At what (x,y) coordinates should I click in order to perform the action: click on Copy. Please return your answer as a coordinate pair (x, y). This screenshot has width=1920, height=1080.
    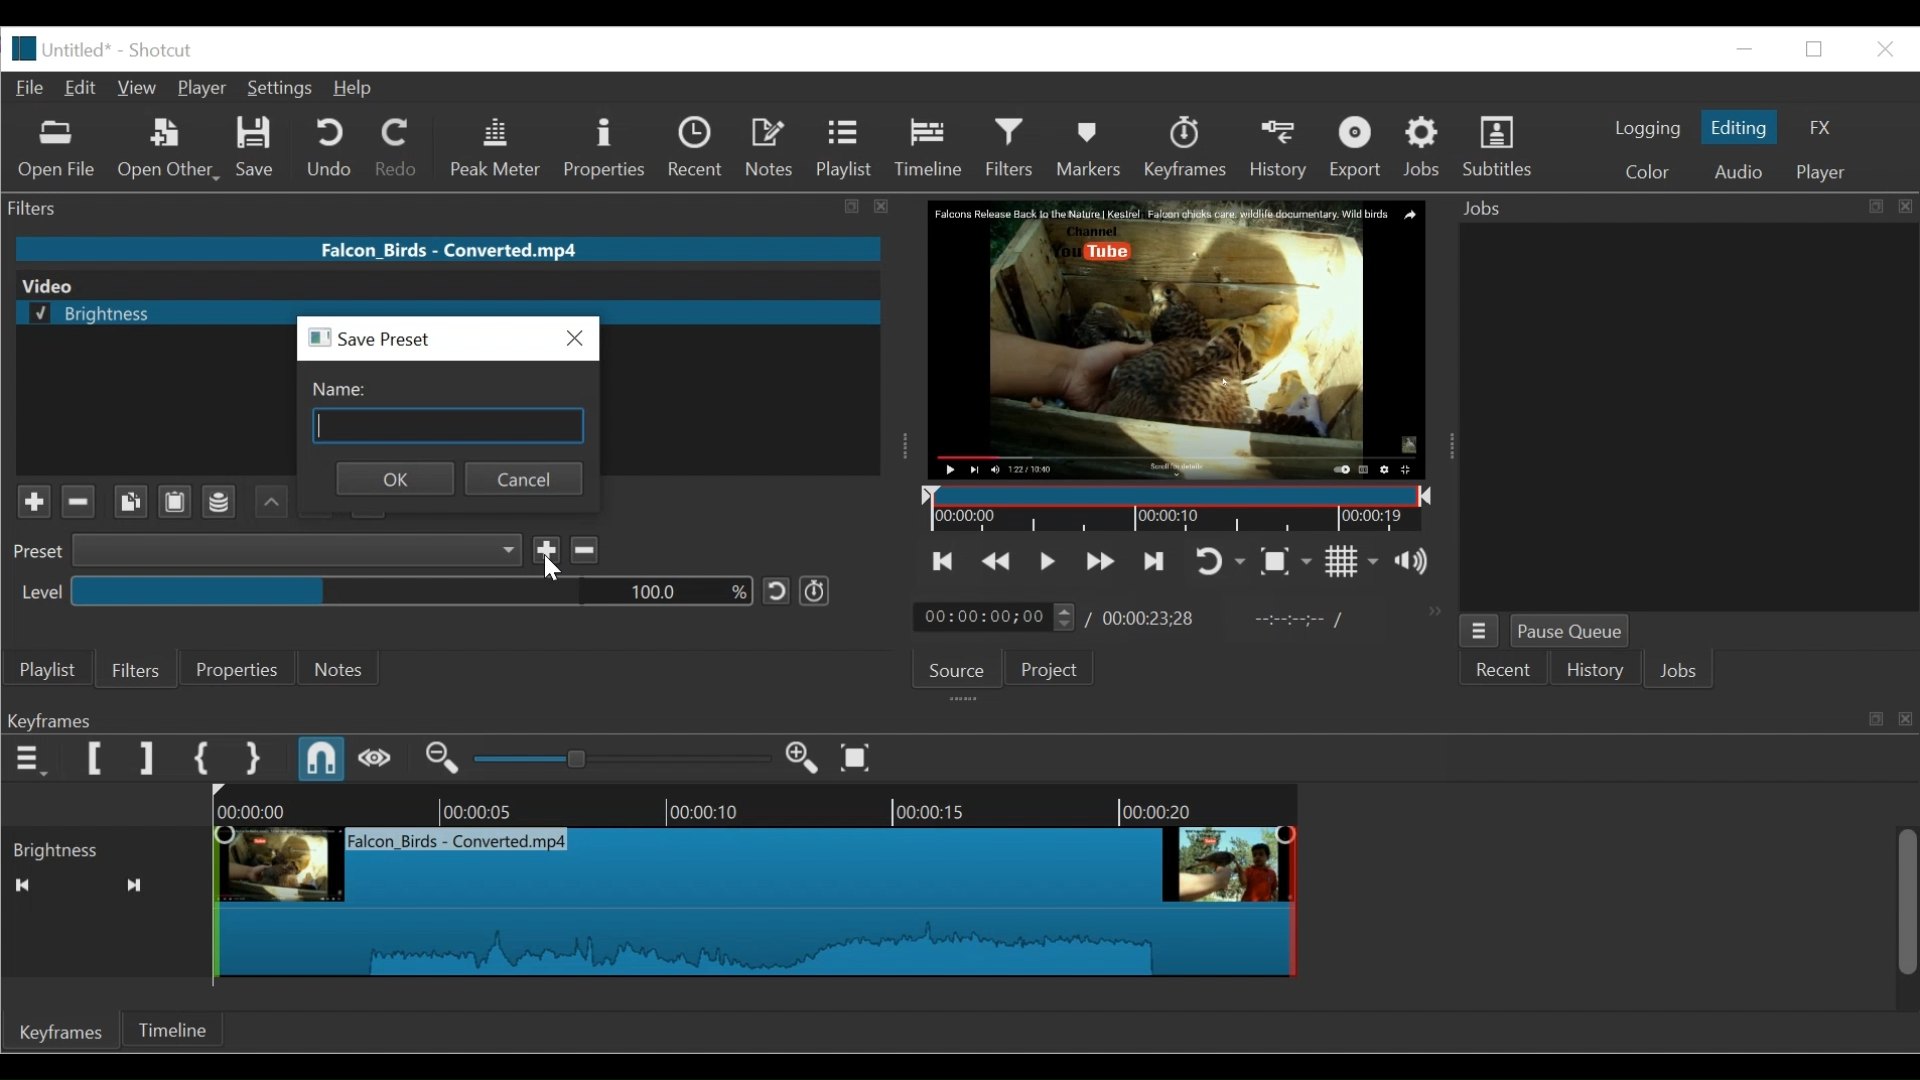
    Looking at the image, I should click on (128, 502).